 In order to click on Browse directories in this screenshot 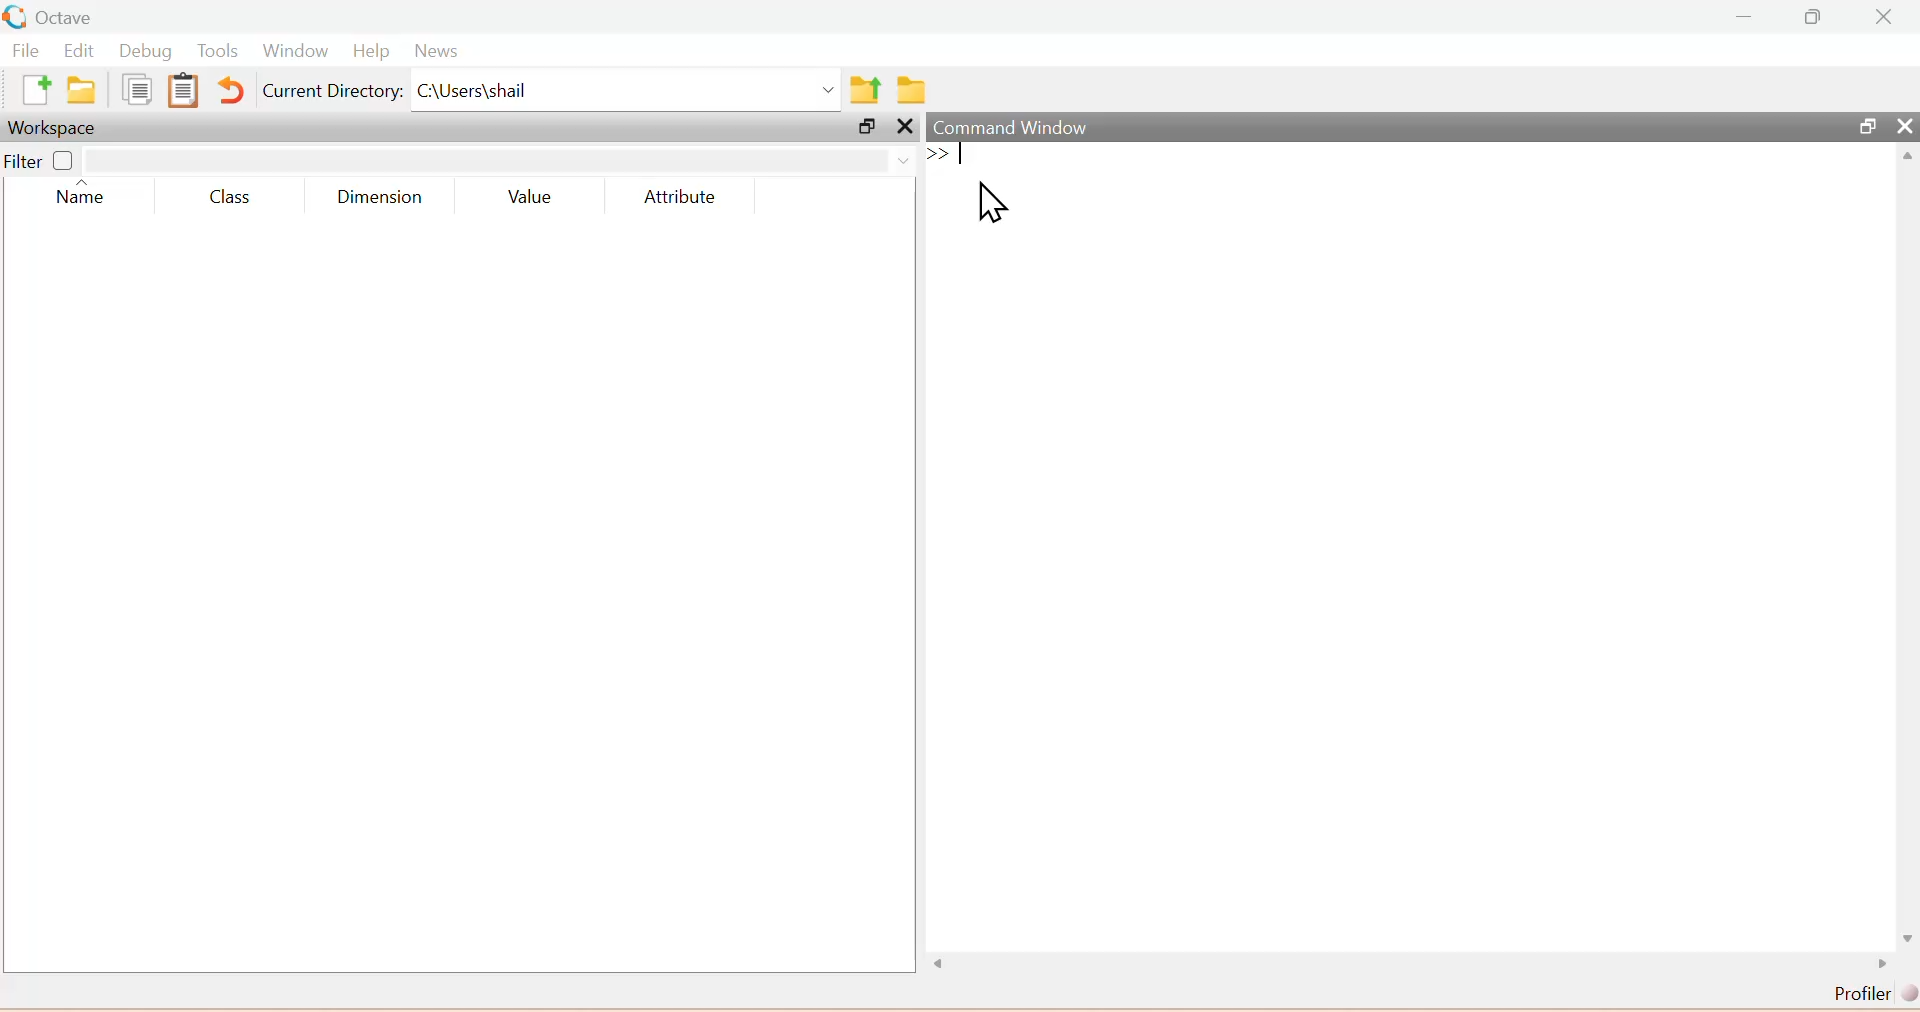, I will do `click(911, 92)`.